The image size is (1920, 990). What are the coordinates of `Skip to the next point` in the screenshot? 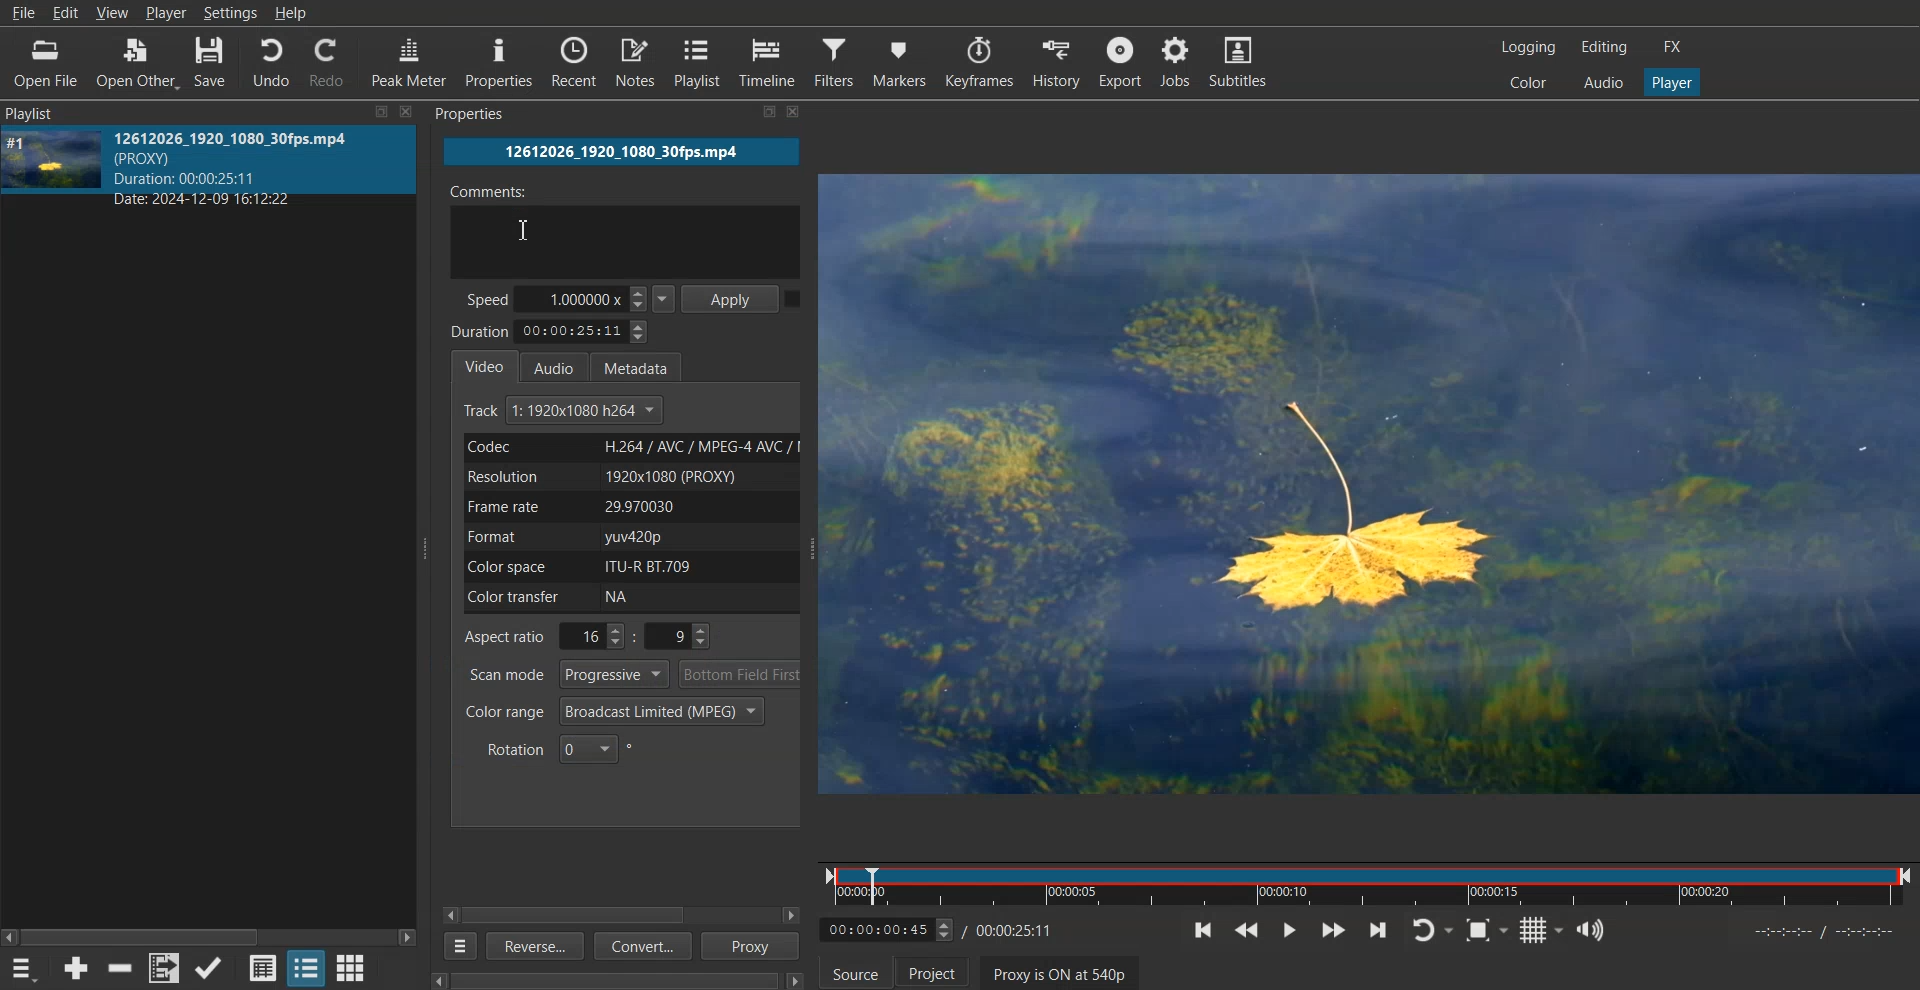 It's located at (1379, 929).